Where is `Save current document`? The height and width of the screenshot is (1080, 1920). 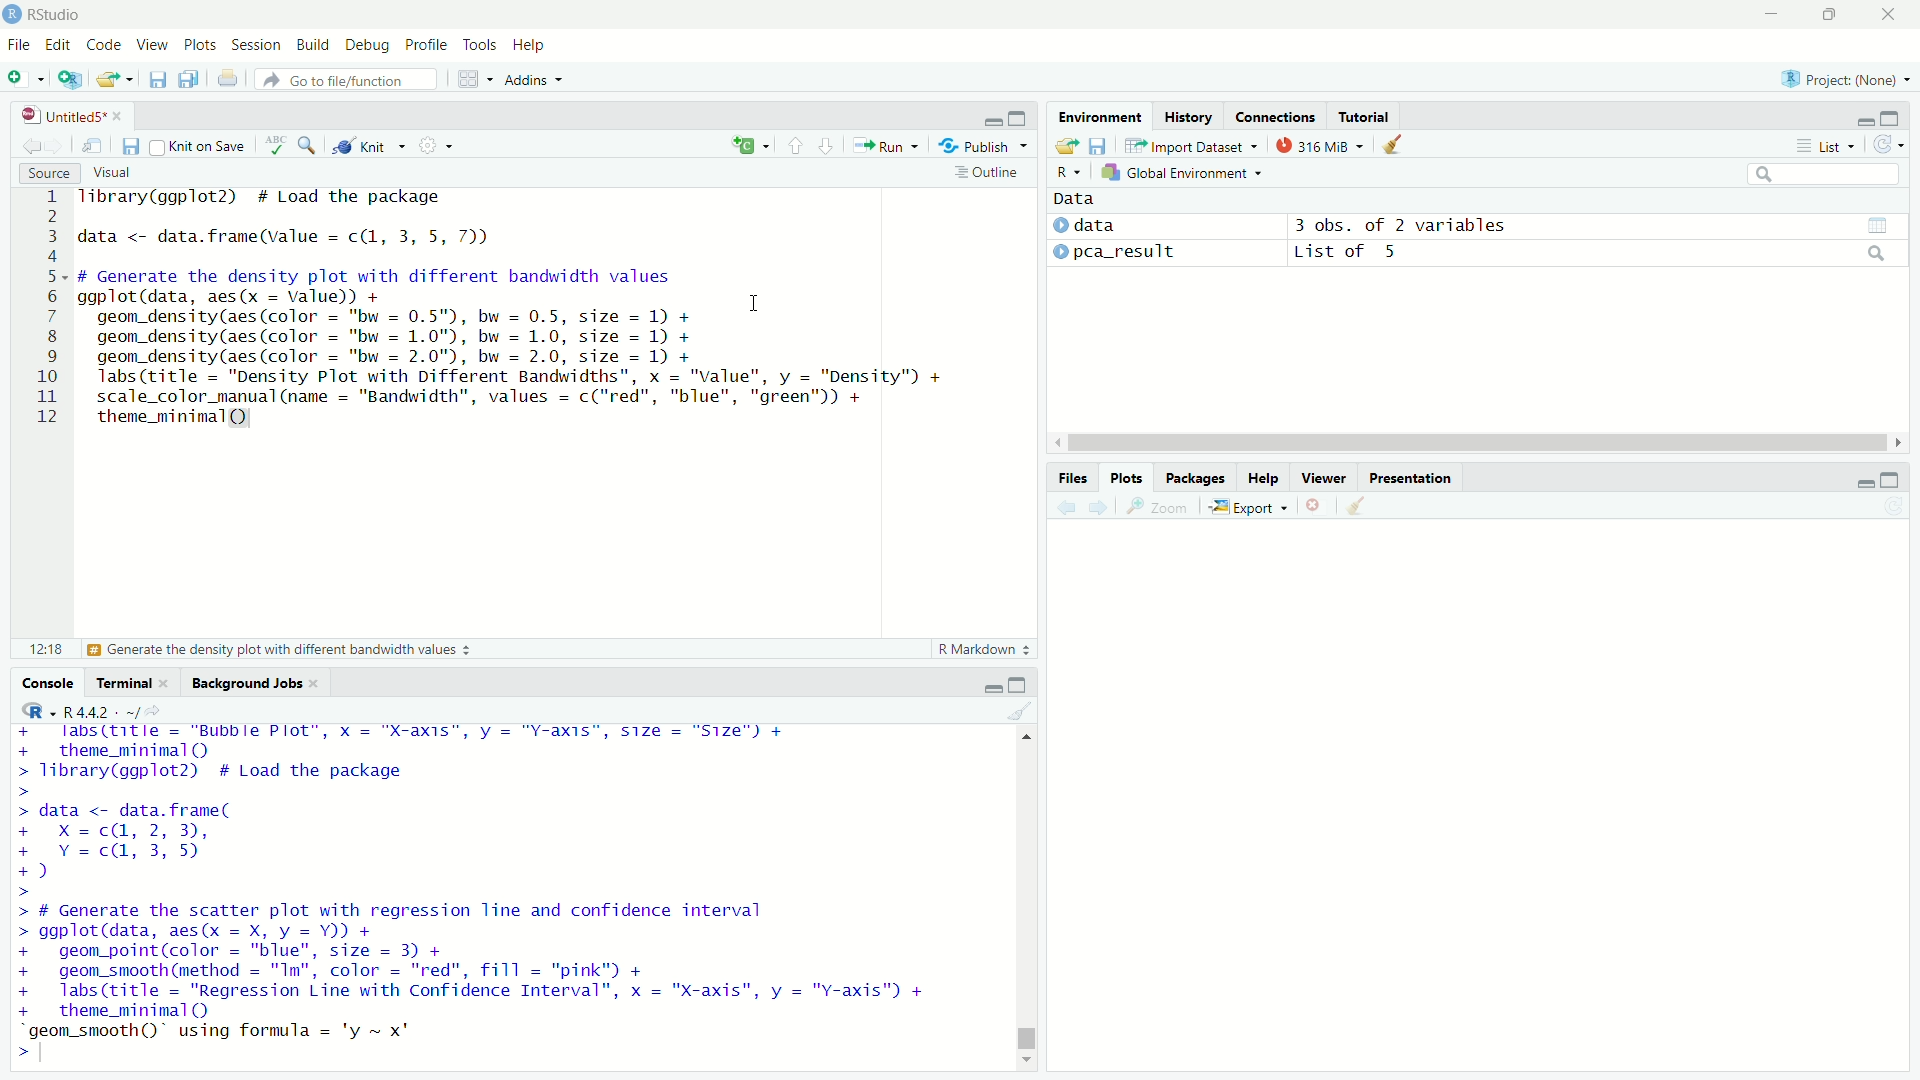
Save current document is located at coordinates (131, 145).